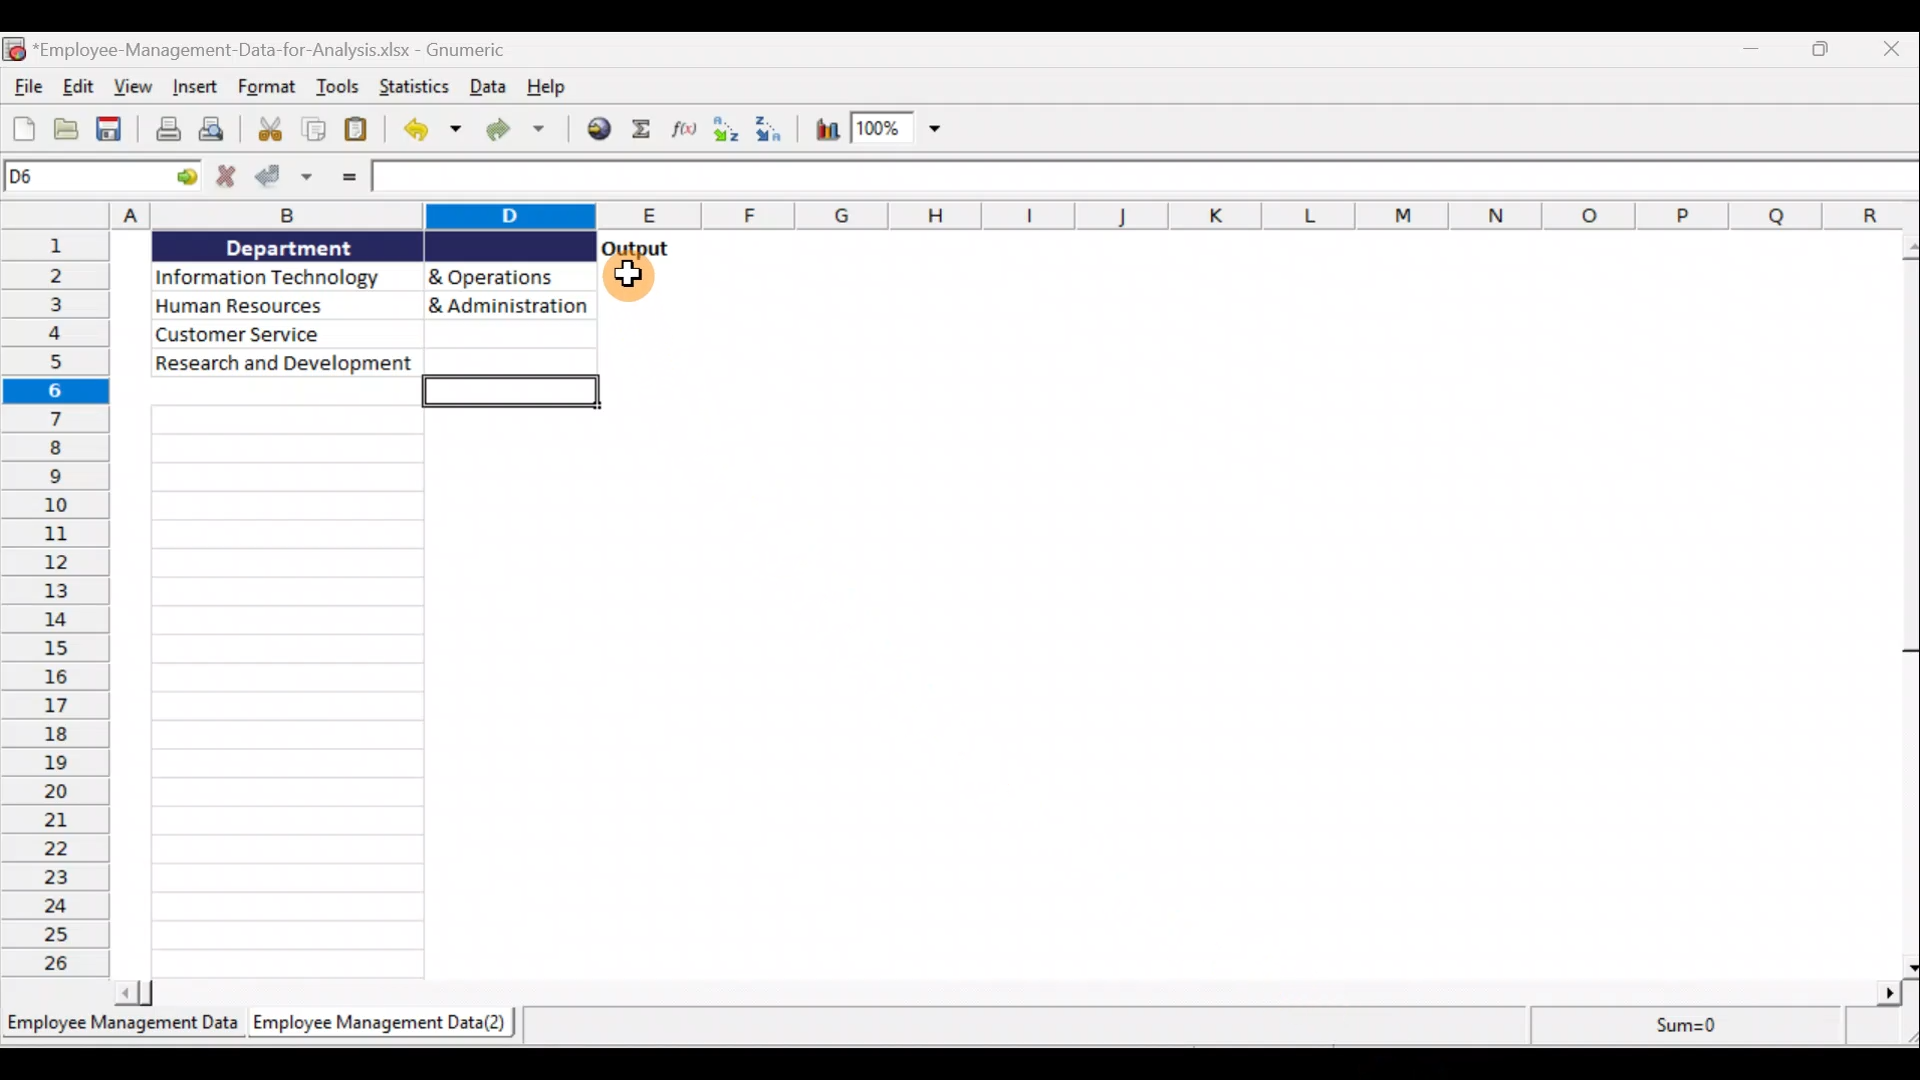  What do you see at coordinates (1828, 51) in the screenshot?
I see `Maximise` at bounding box center [1828, 51].